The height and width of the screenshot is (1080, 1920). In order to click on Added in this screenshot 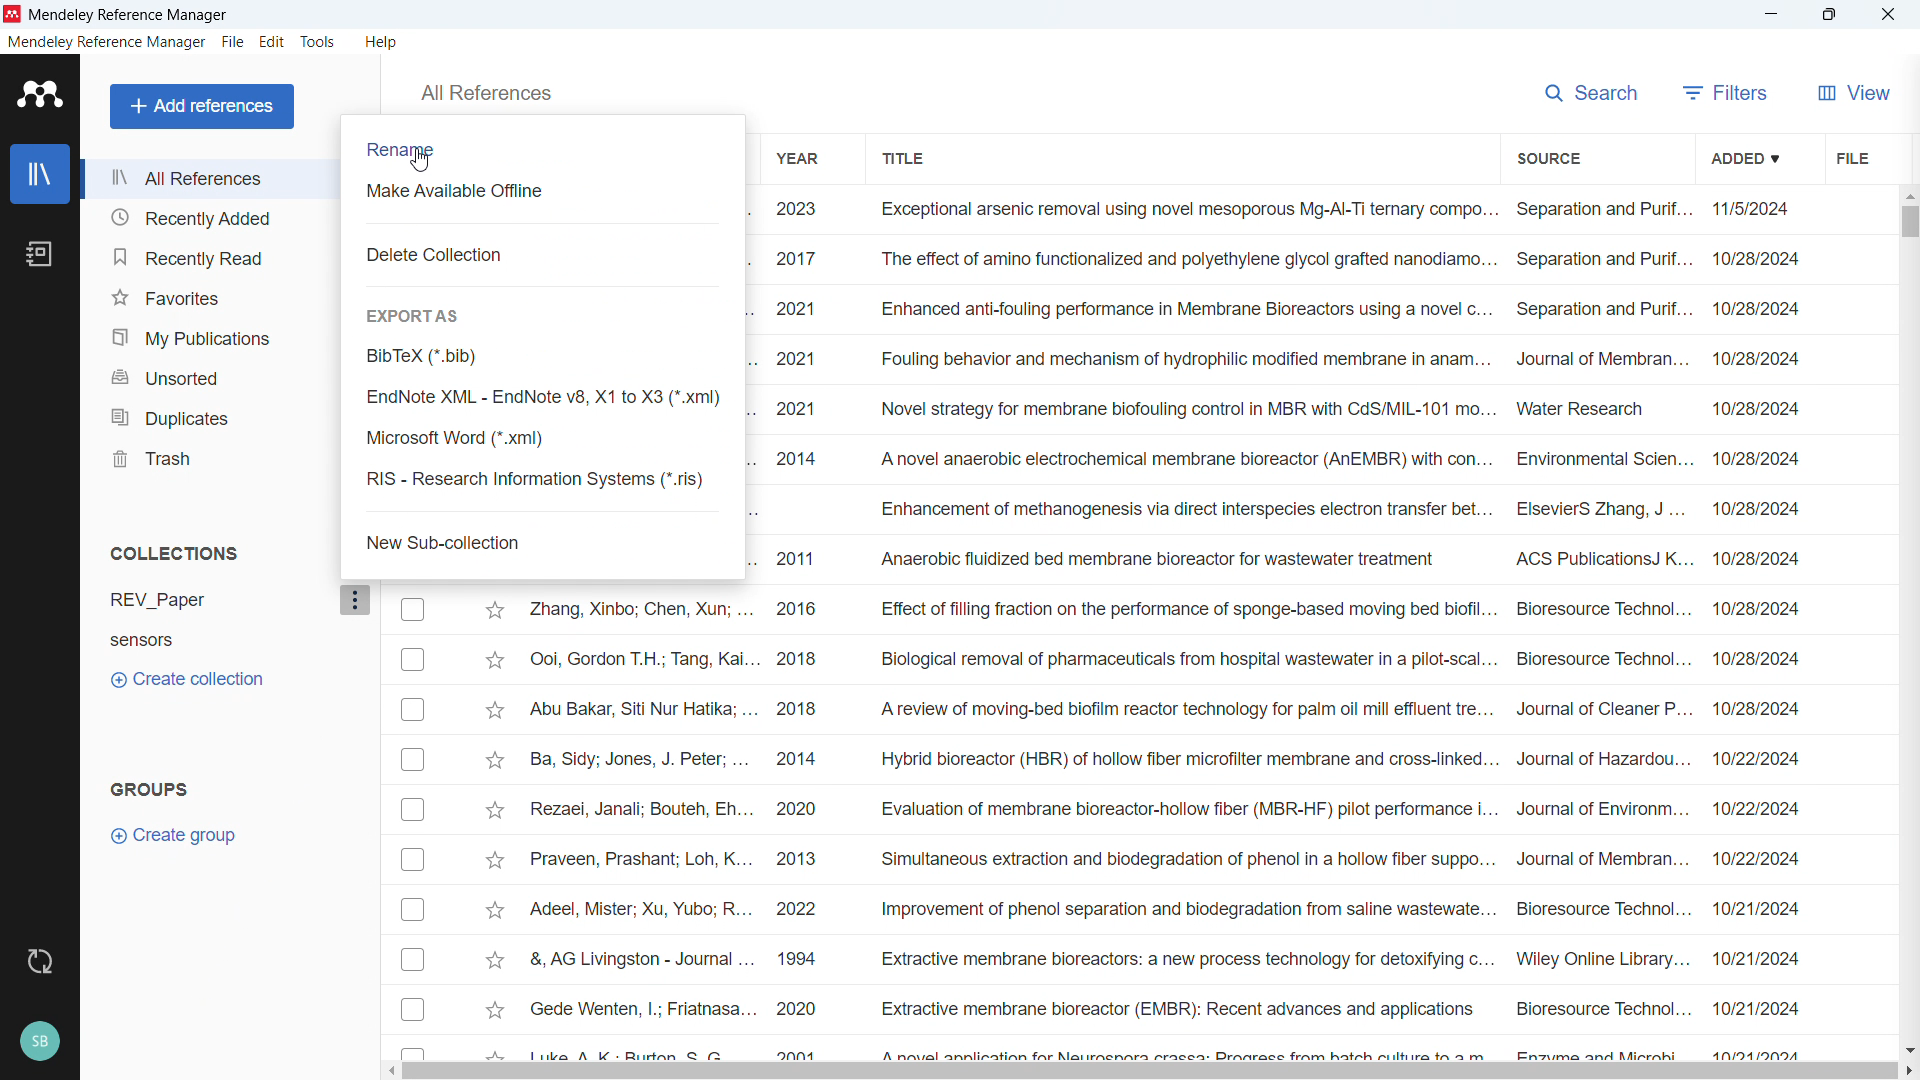, I will do `click(1749, 156)`.